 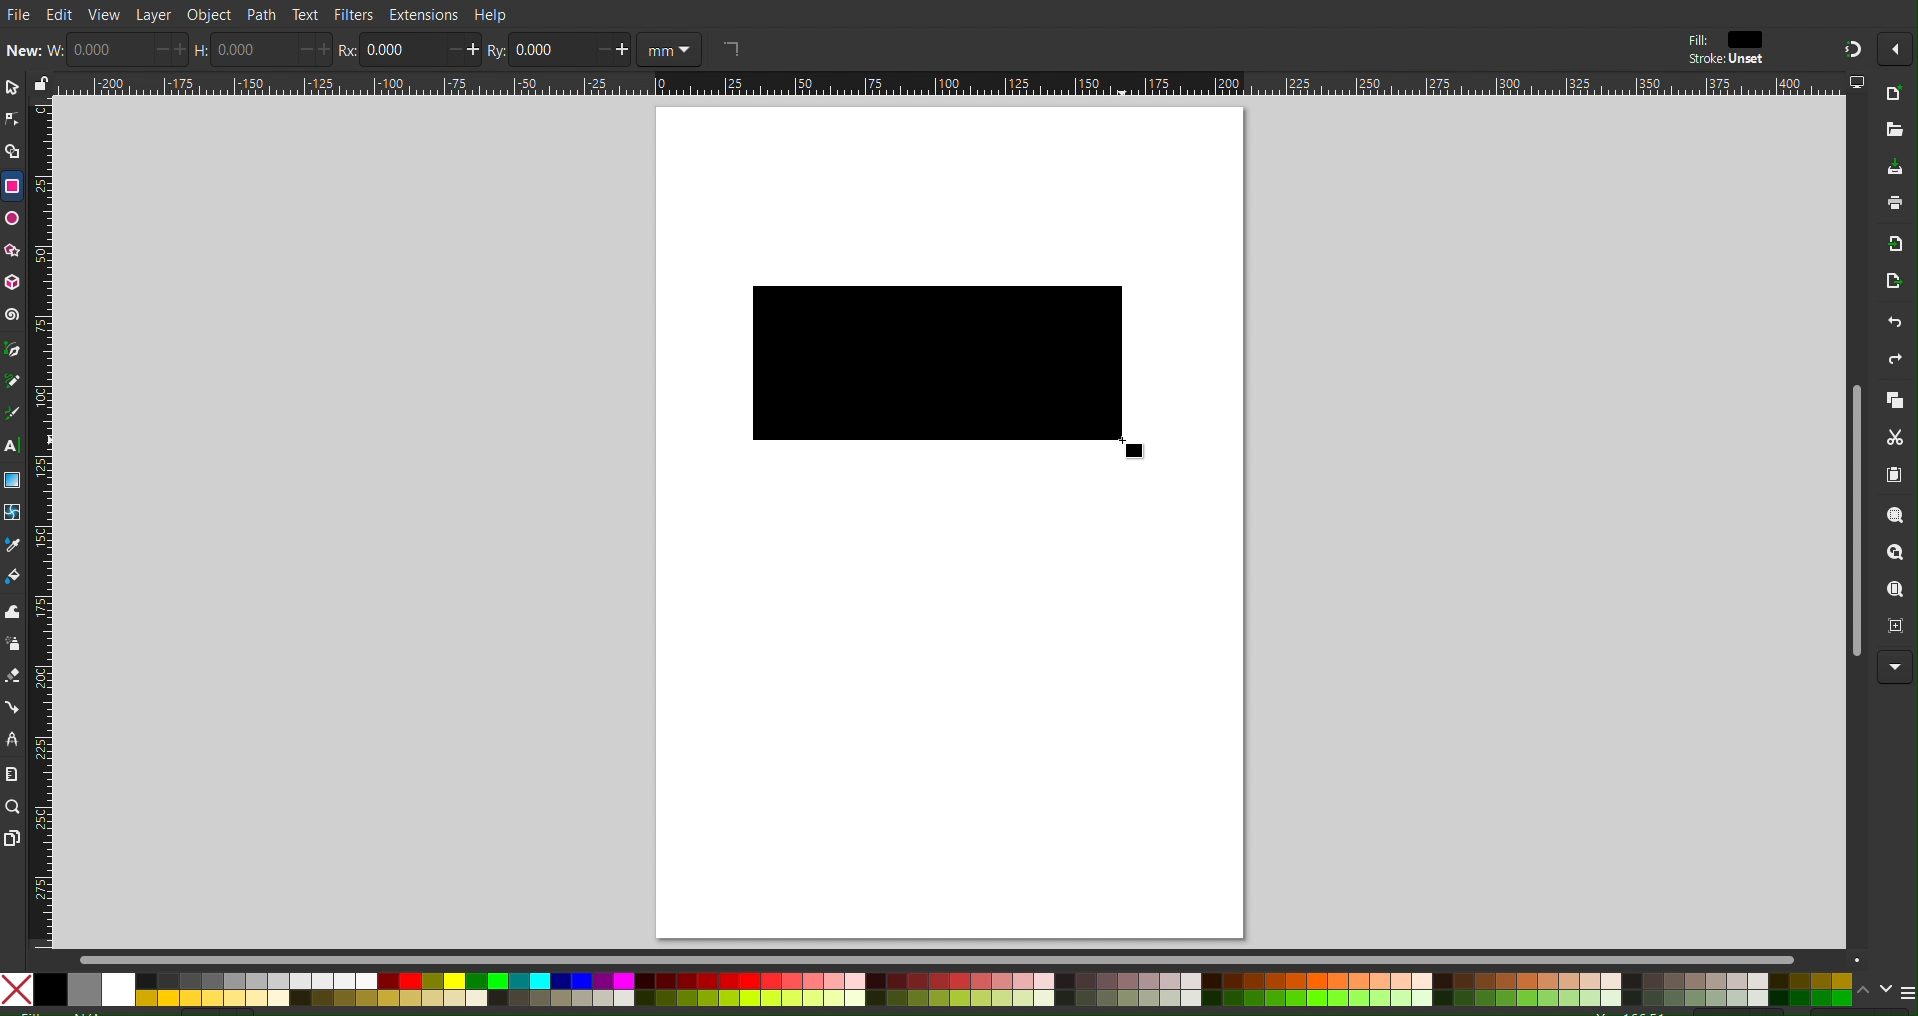 What do you see at coordinates (12, 314) in the screenshot?
I see `Spiral` at bounding box center [12, 314].